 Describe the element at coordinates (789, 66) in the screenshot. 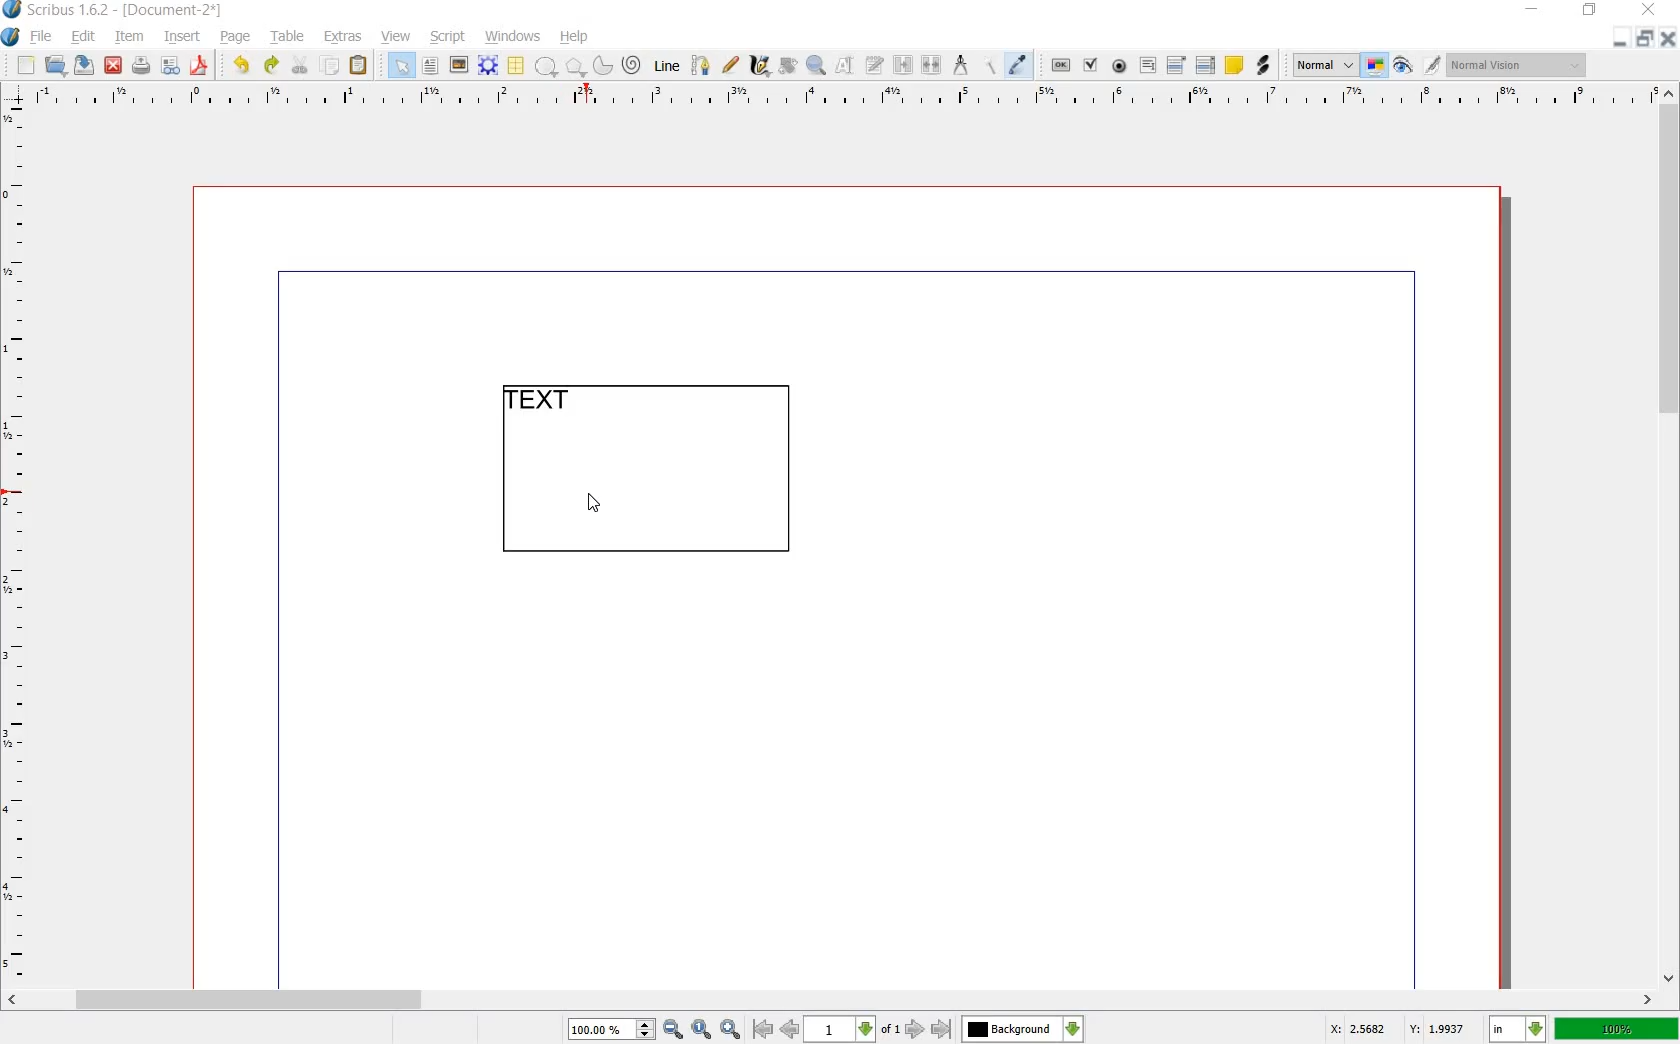

I see `rotate item` at that location.